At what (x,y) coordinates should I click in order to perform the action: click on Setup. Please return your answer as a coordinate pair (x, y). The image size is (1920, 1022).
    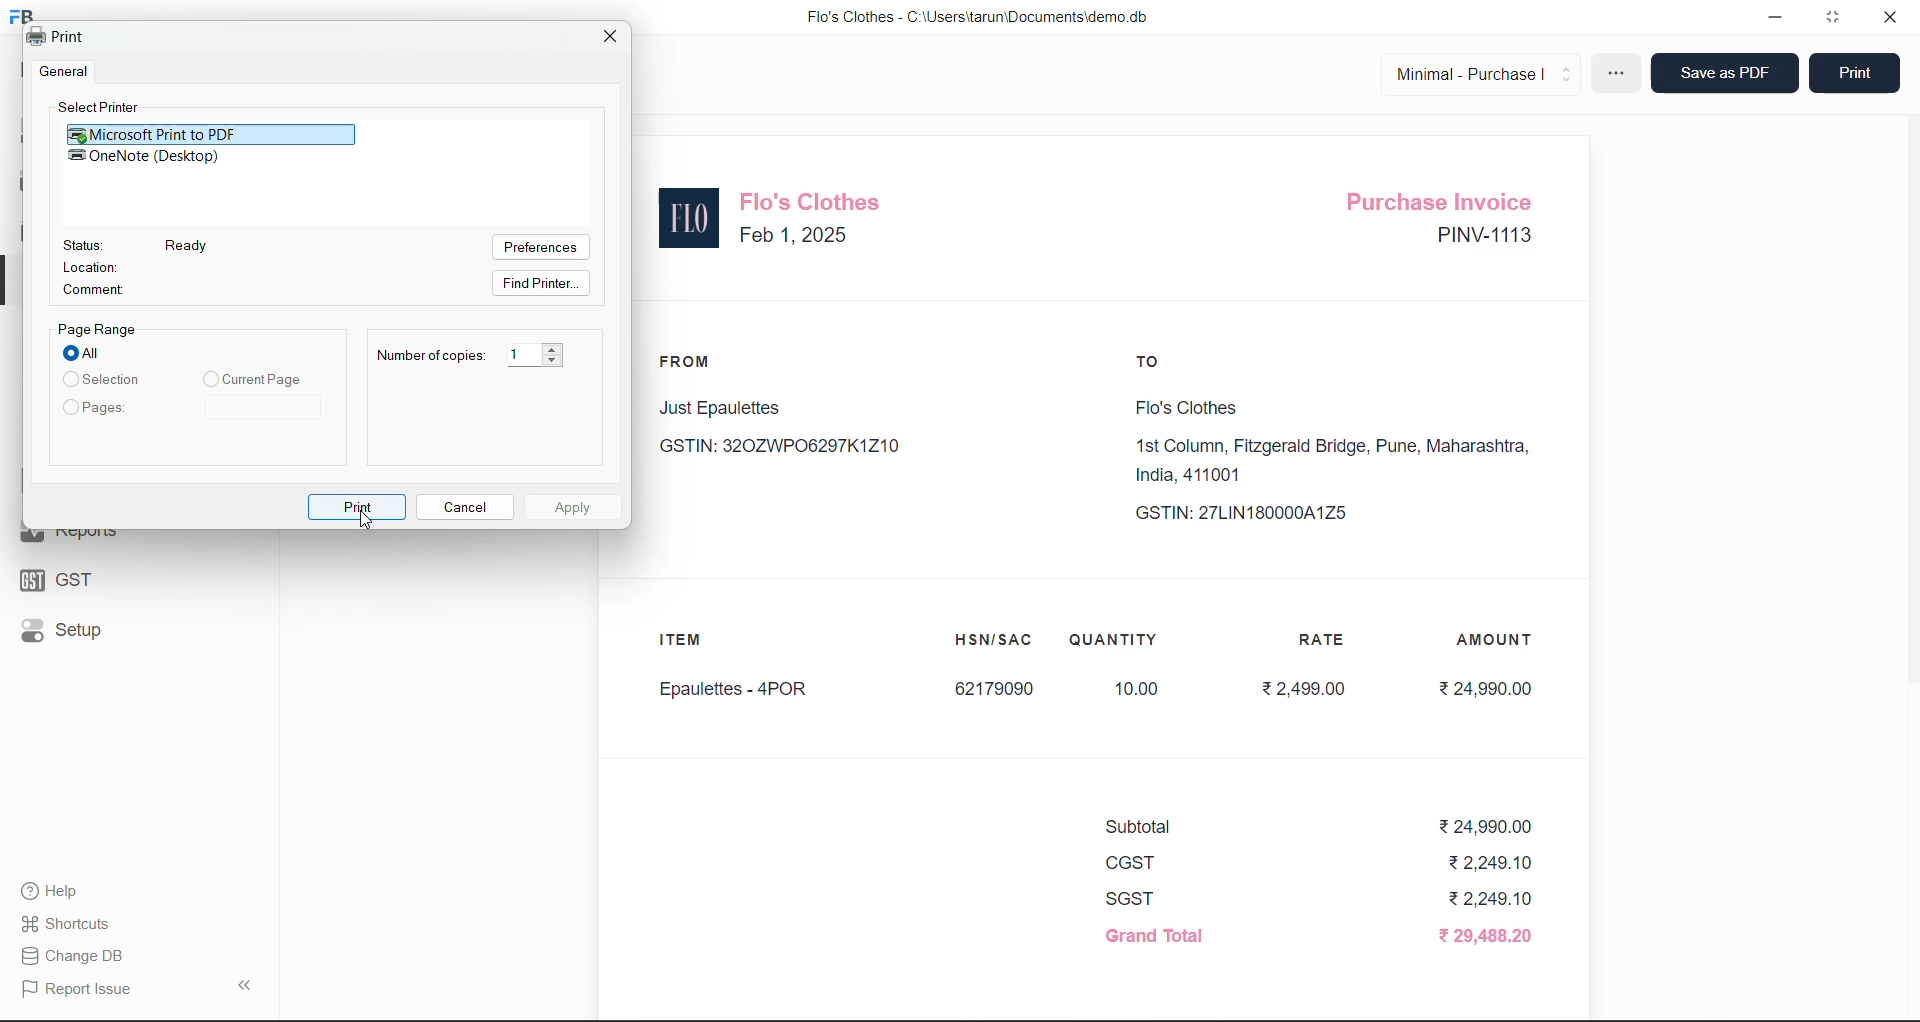
    Looking at the image, I should click on (73, 632).